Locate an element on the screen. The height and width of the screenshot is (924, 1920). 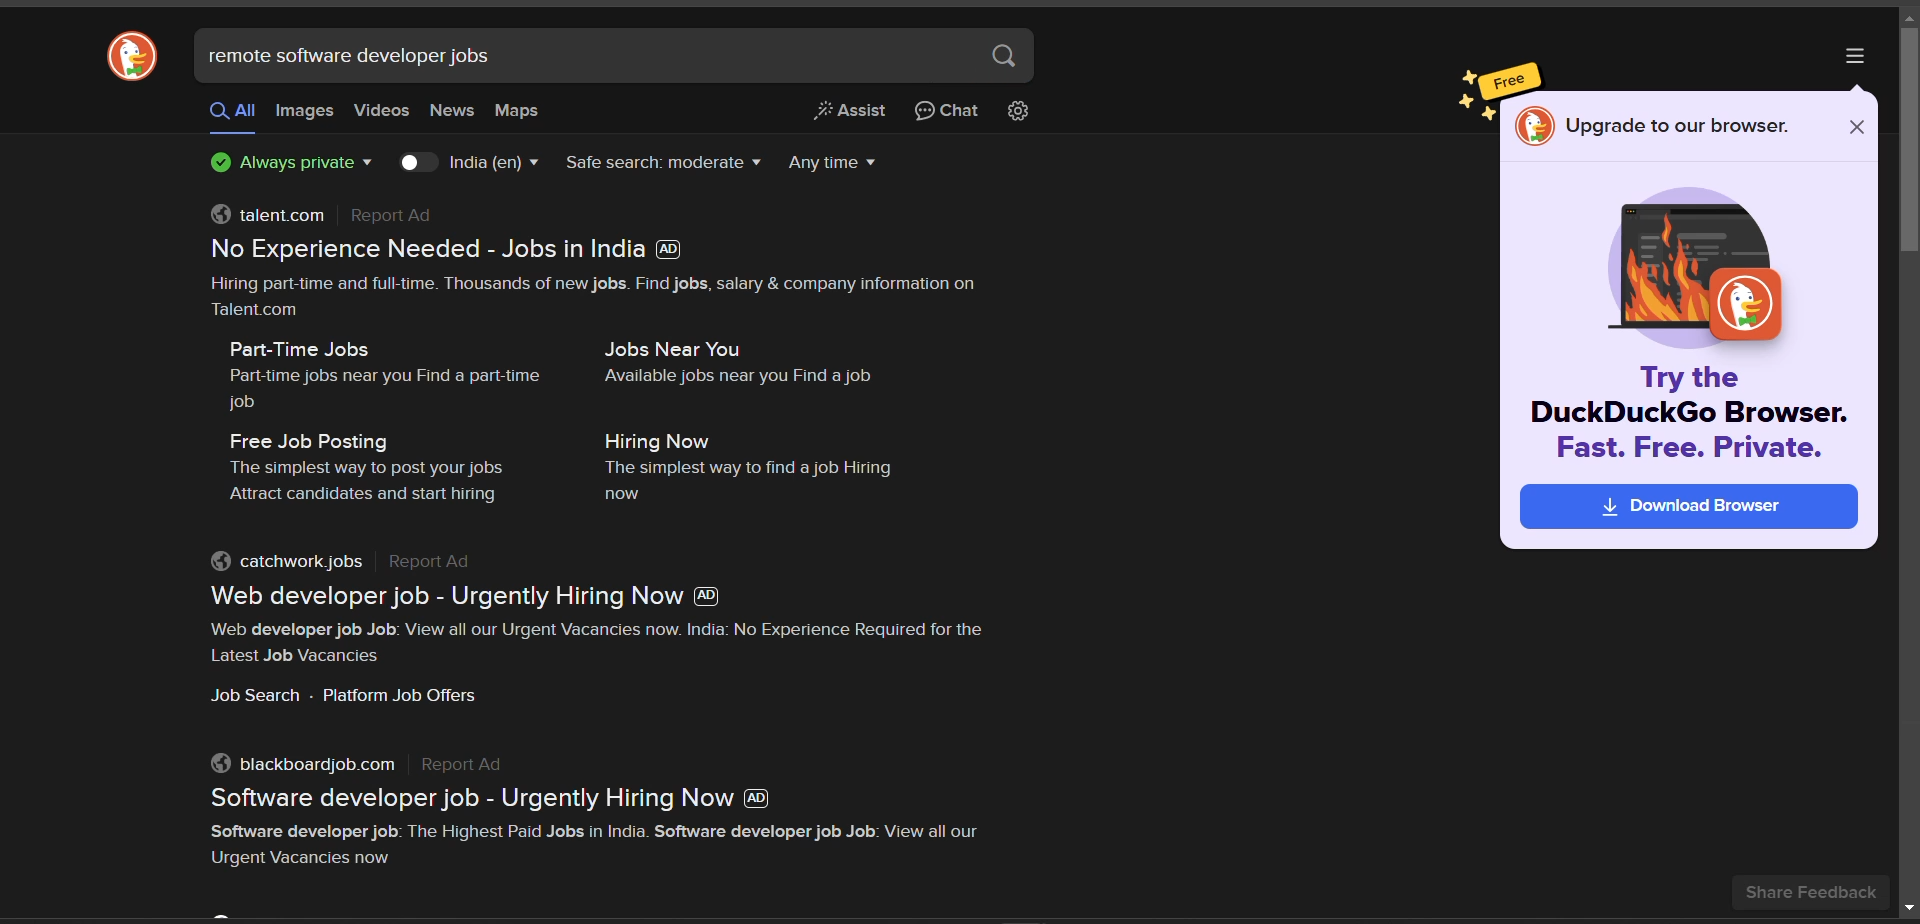
vertical slide bar is located at coordinates (1908, 139).